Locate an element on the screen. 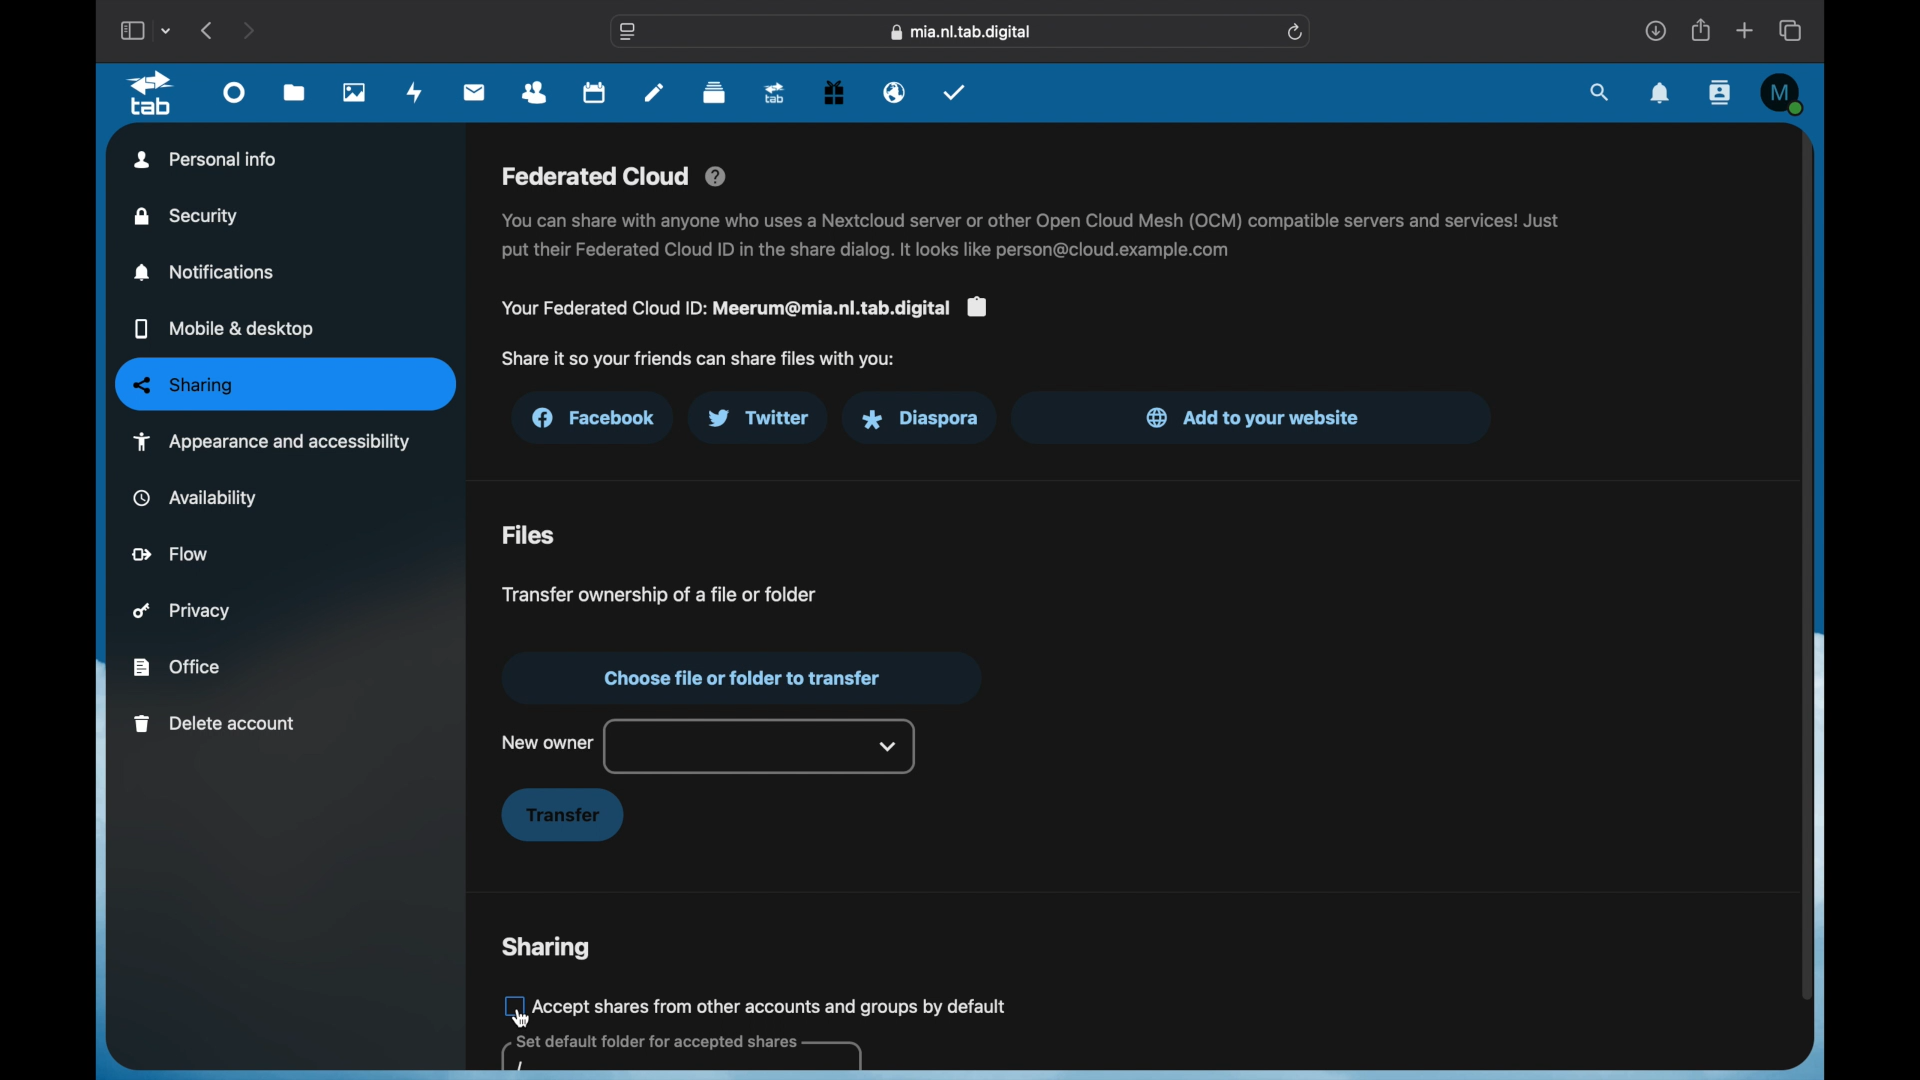  accept shares foremother accounts and groups by default is located at coordinates (773, 1005).